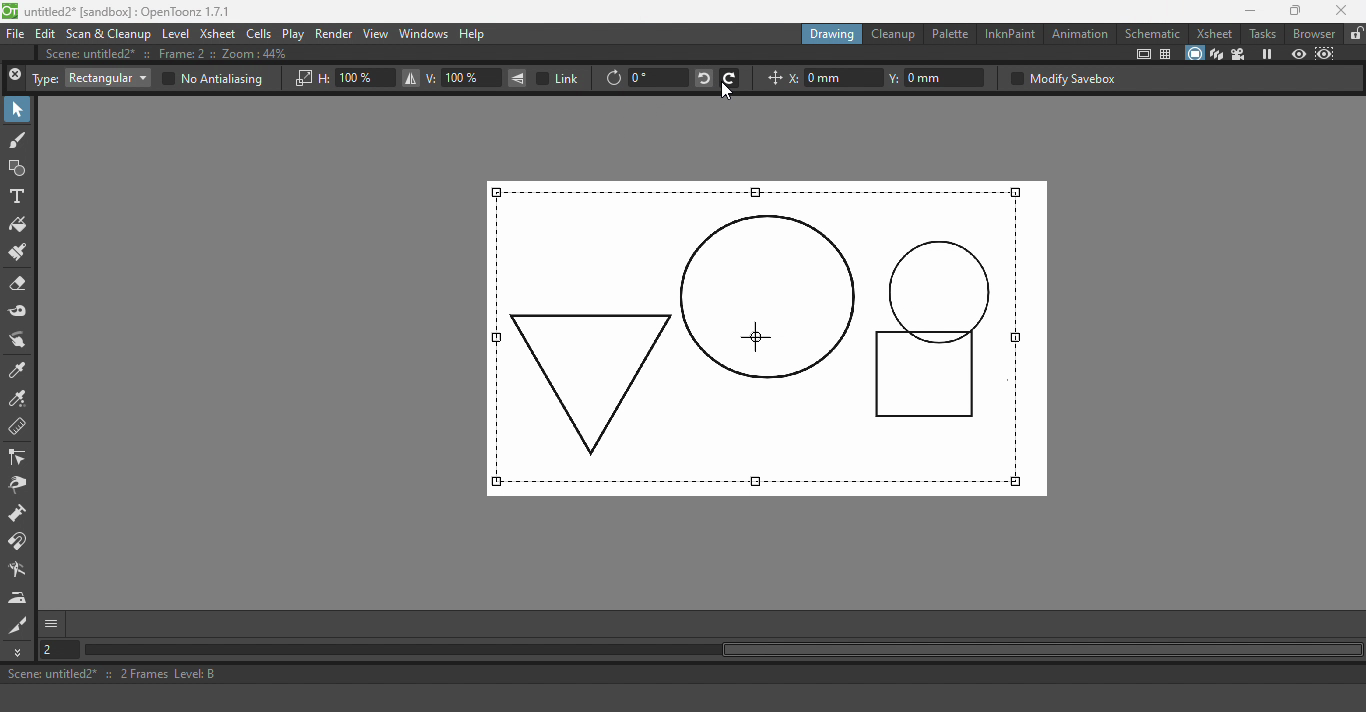 Image resolution: width=1366 pixels, height=712 pixels. What do you see at coordinates (1262, 33) in the screenshot?
I see `Tasks` at bounding box center [1262, 33].